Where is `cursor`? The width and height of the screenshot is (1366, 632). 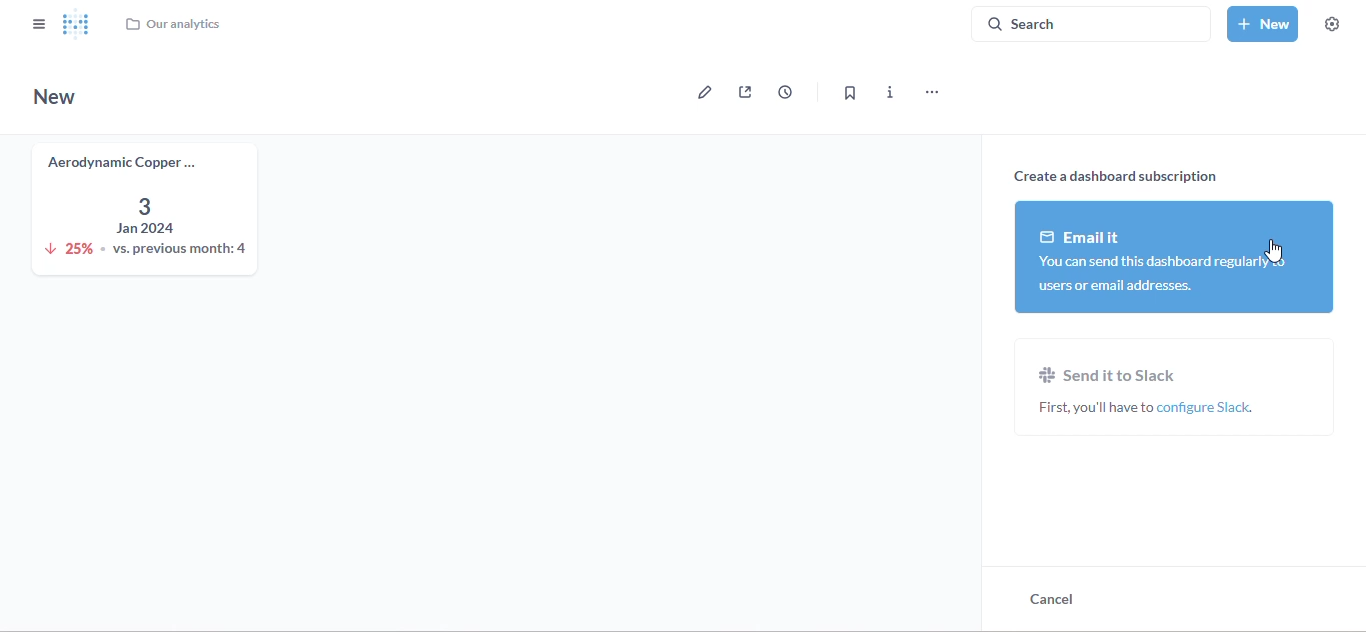 cursor is located at coordinates (1272, 251).